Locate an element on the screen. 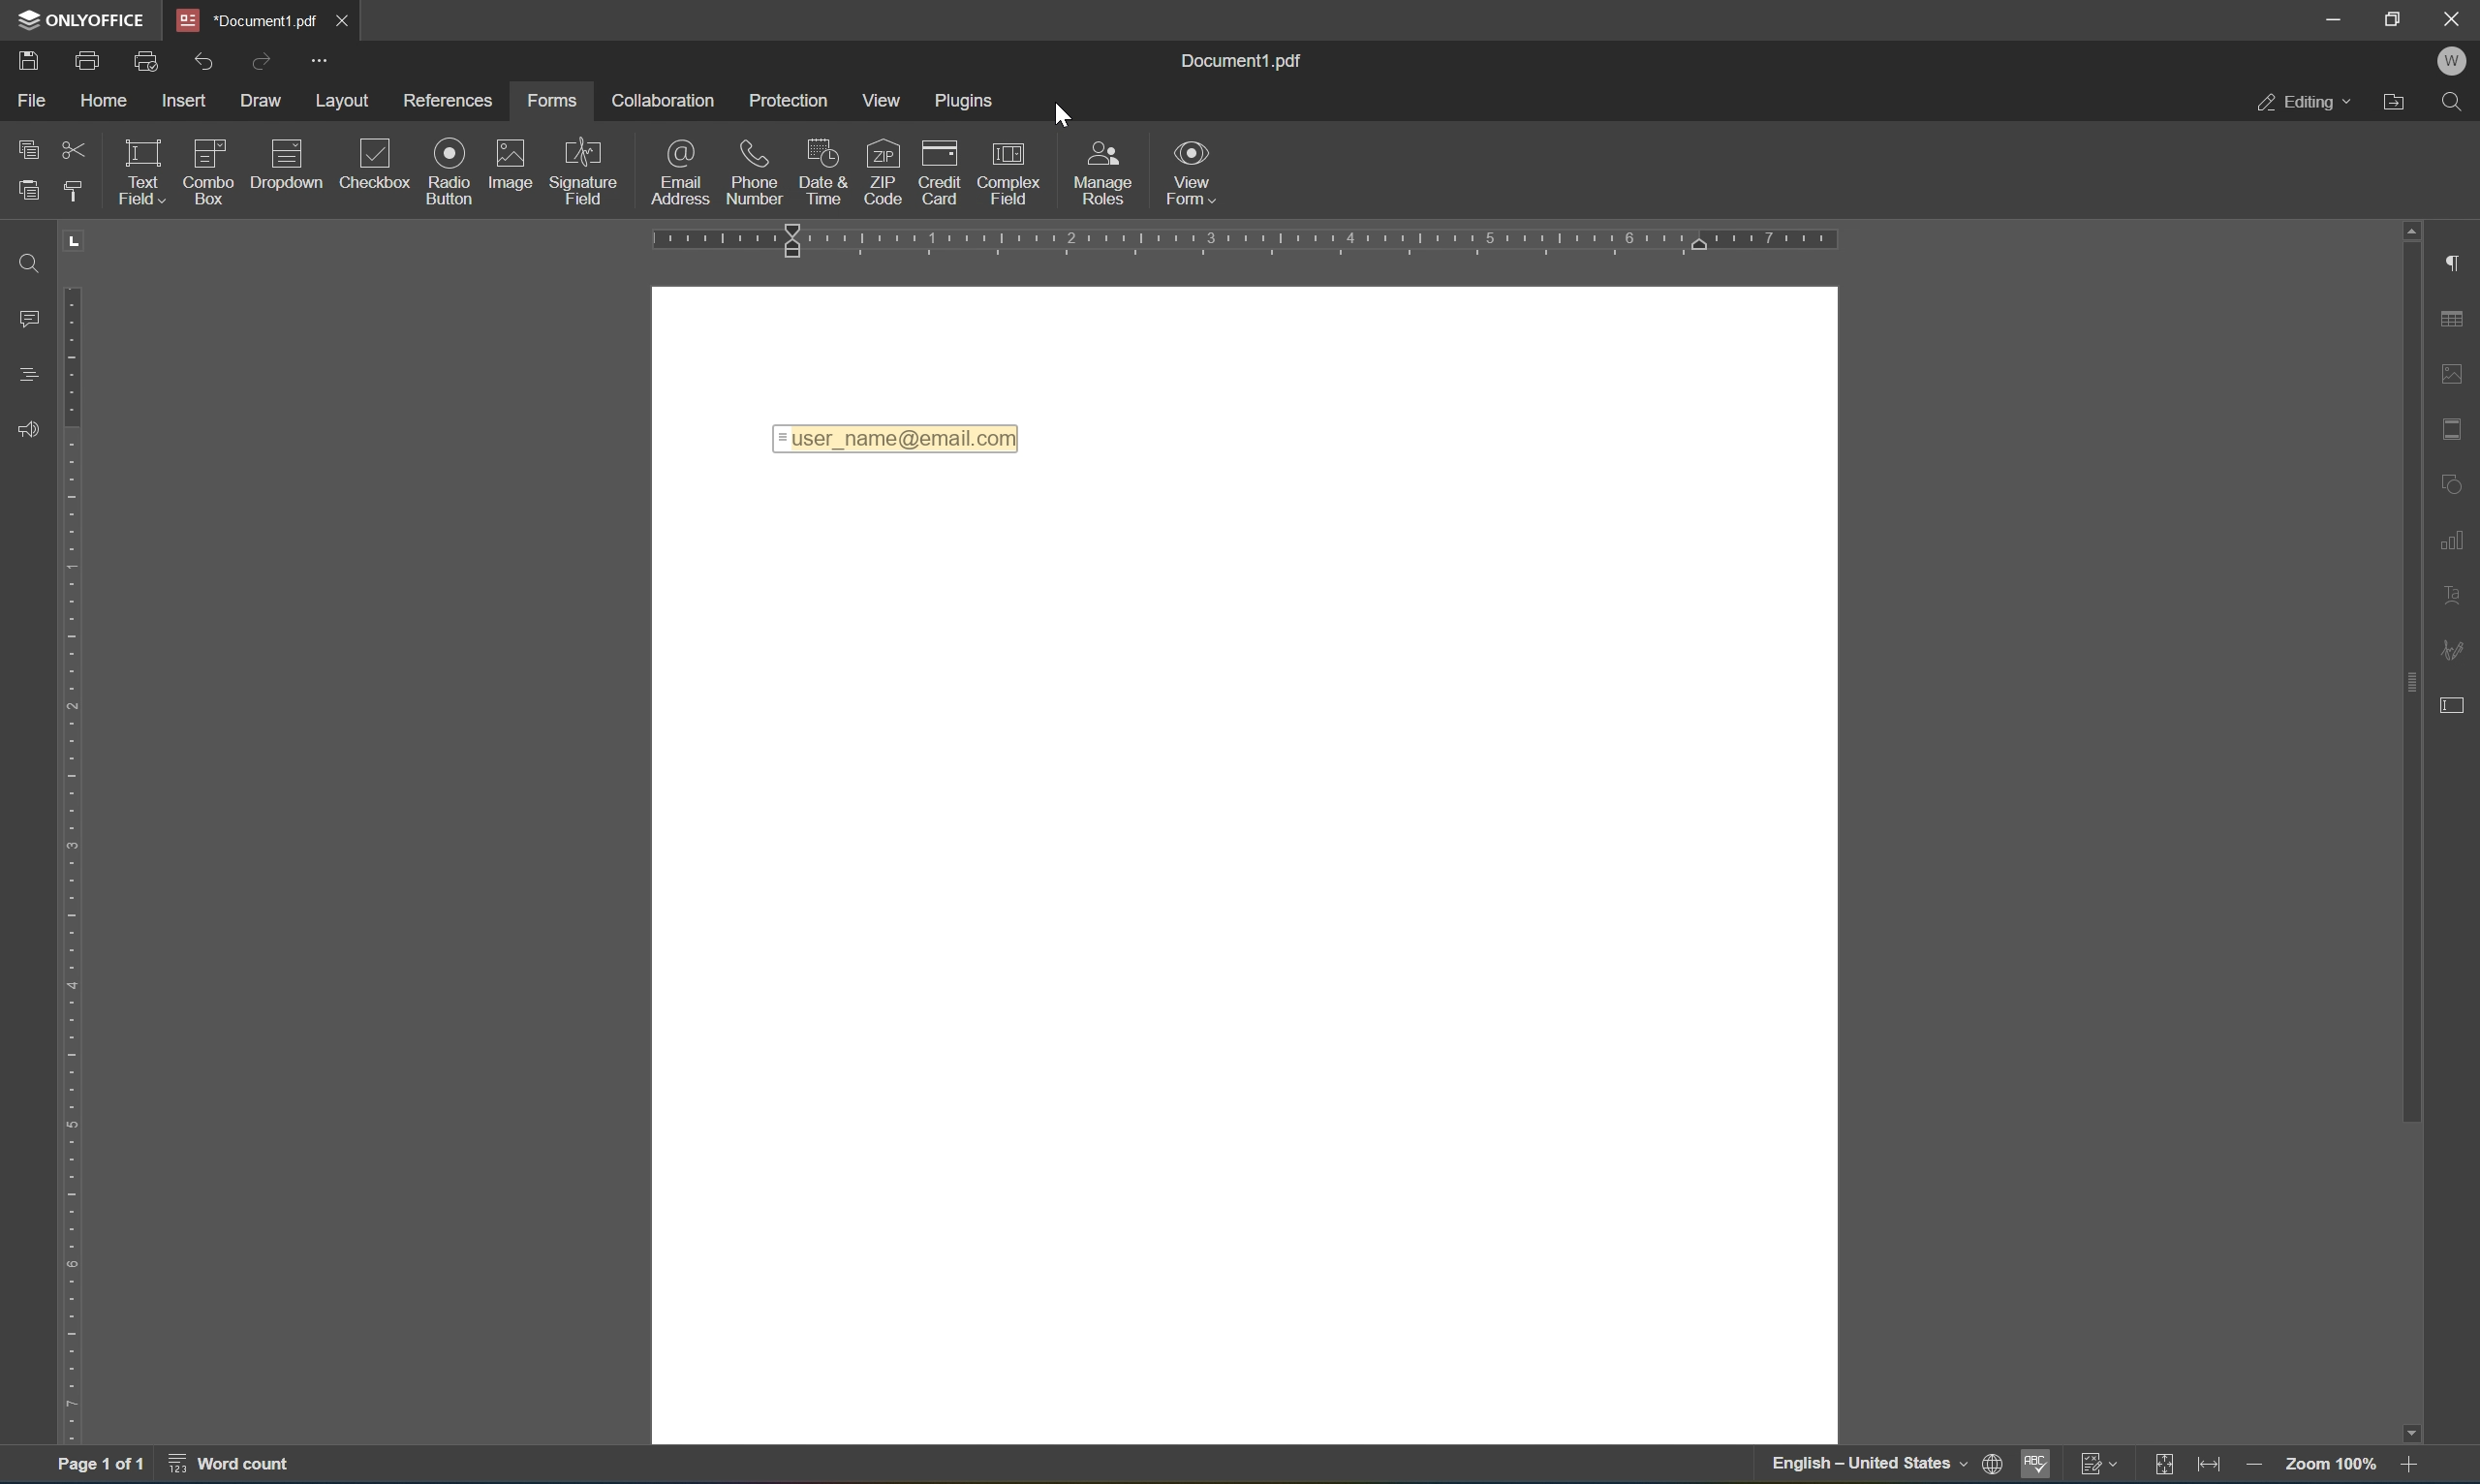 This screenshot has width=2480, height=1484. comments is located at coordinates (27, 319).